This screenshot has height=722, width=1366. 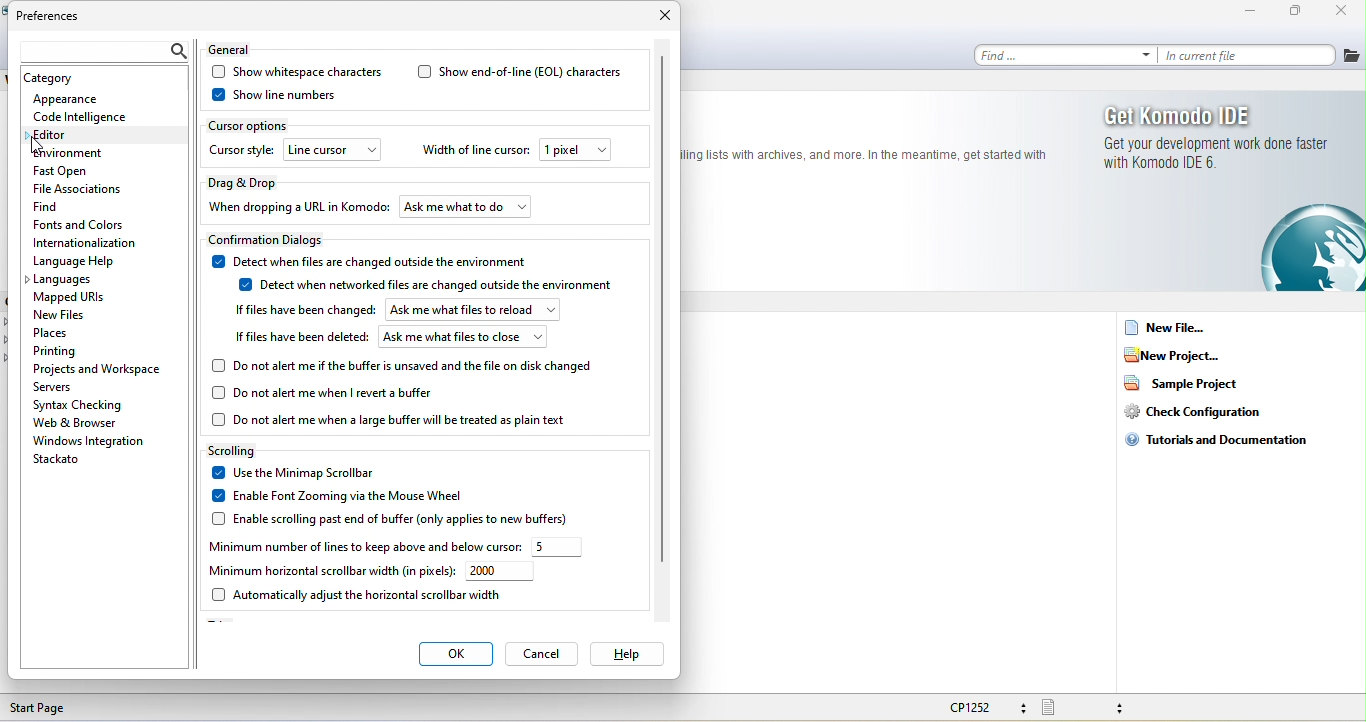 What do you see at coordinates (1089, 708) in the screenshot?
I see `file type` at bounding box center [1089, 708].